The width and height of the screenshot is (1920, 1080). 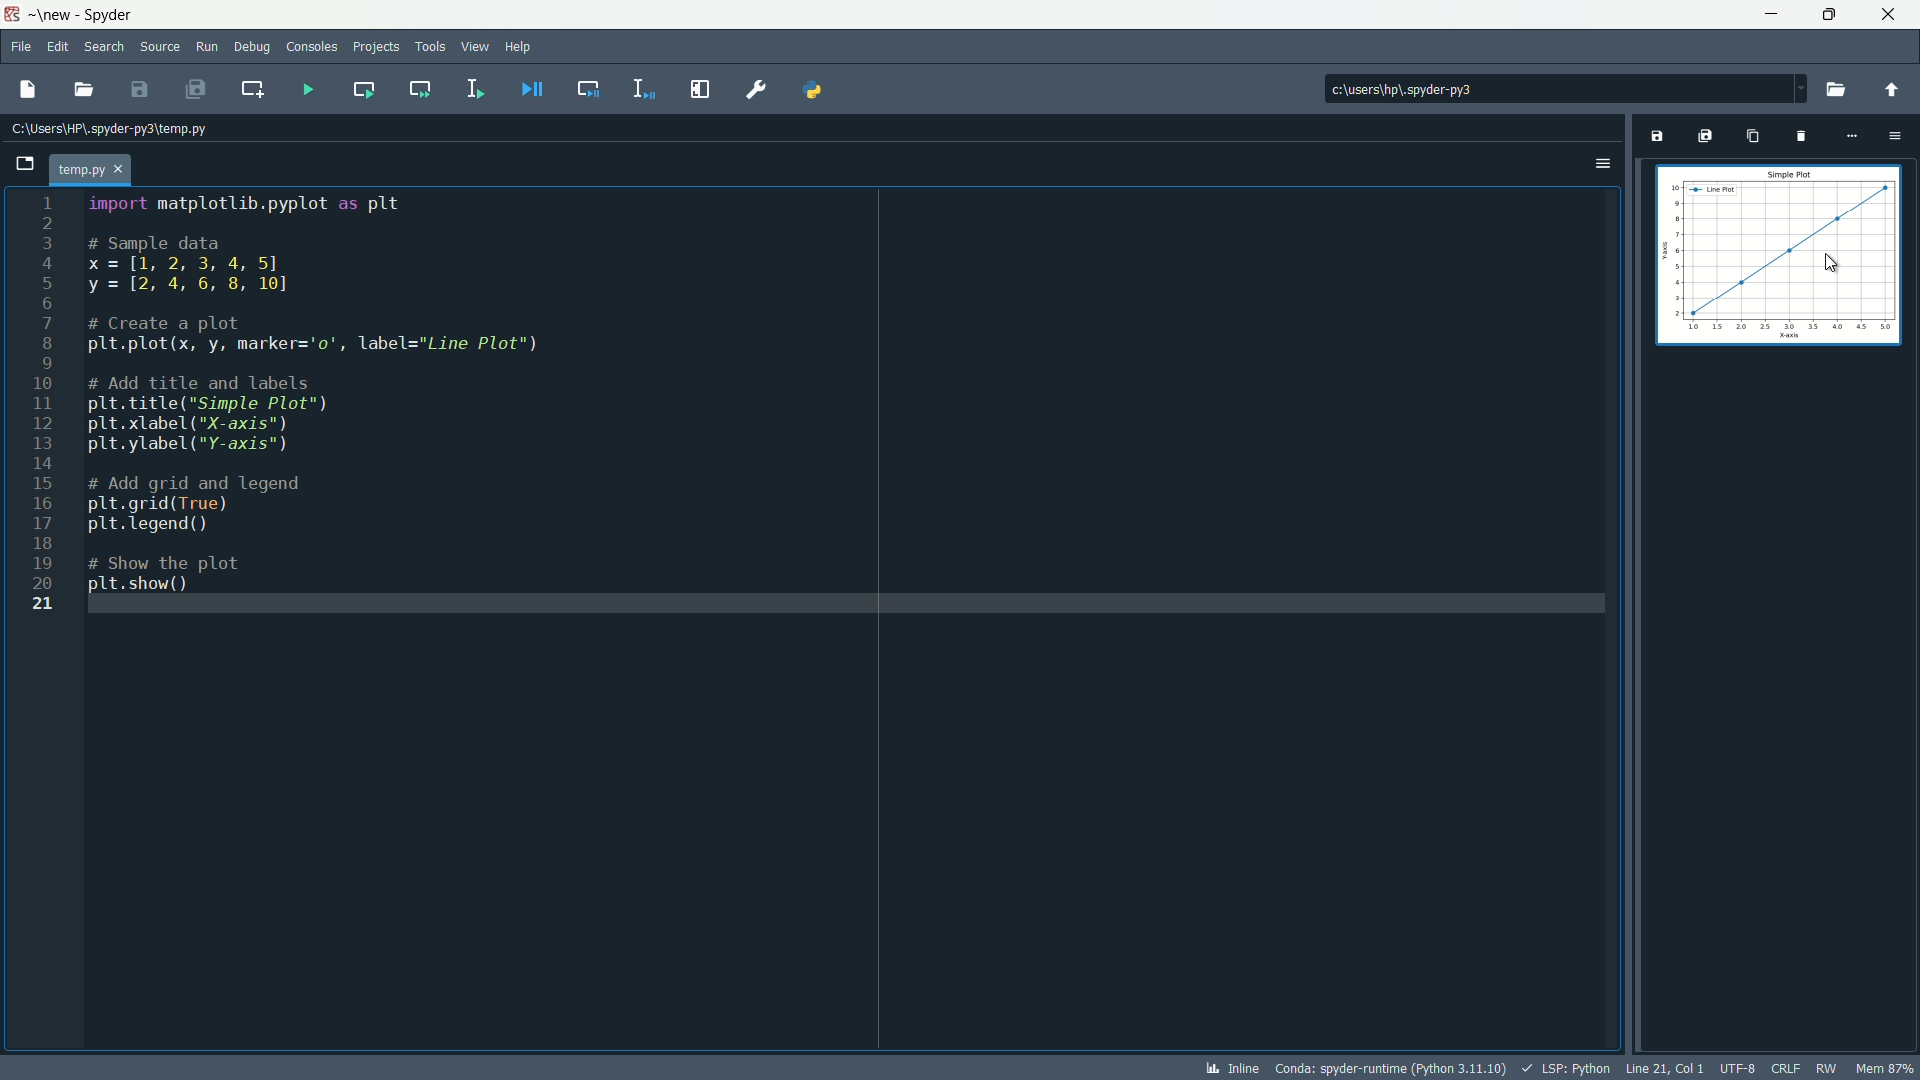 What do you see at coordinates (1705, 136) in the screenshot?
I see `save all plots` at bounding box center [1705, 136].